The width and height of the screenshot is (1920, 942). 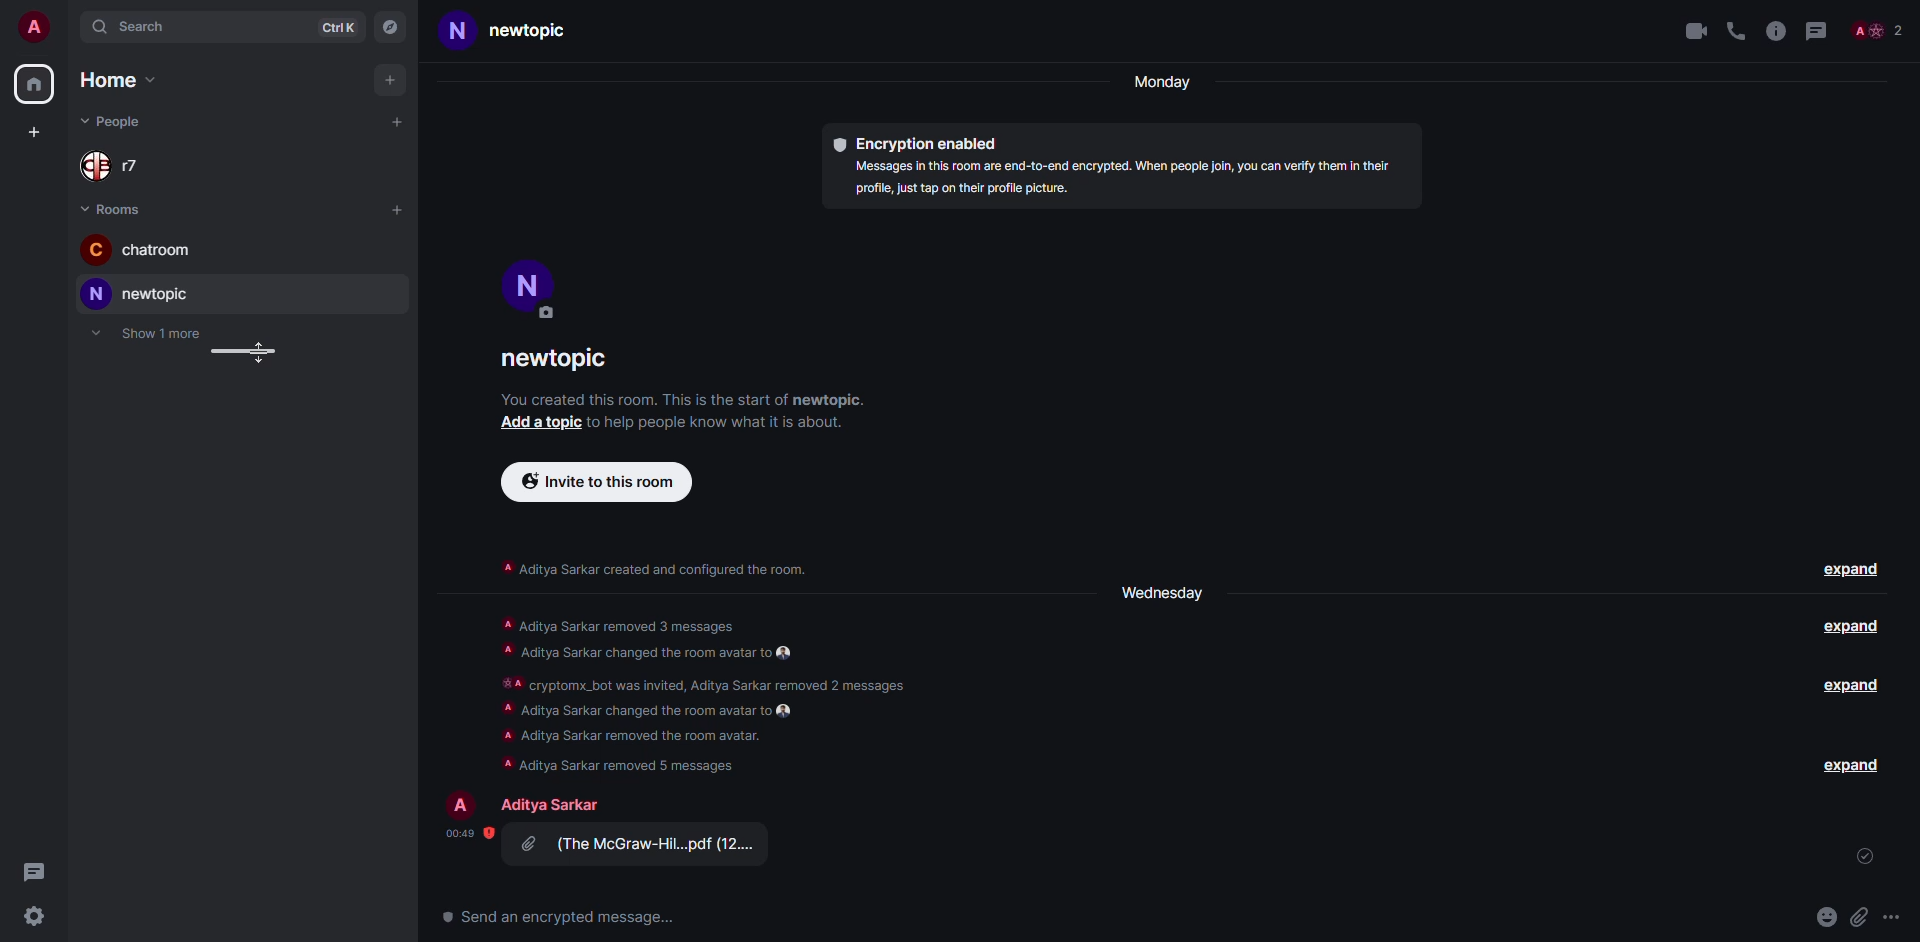 What do you see at coordinates (31, 869) in the screenshot?
I see `threads` at bounding box center [31, 869].